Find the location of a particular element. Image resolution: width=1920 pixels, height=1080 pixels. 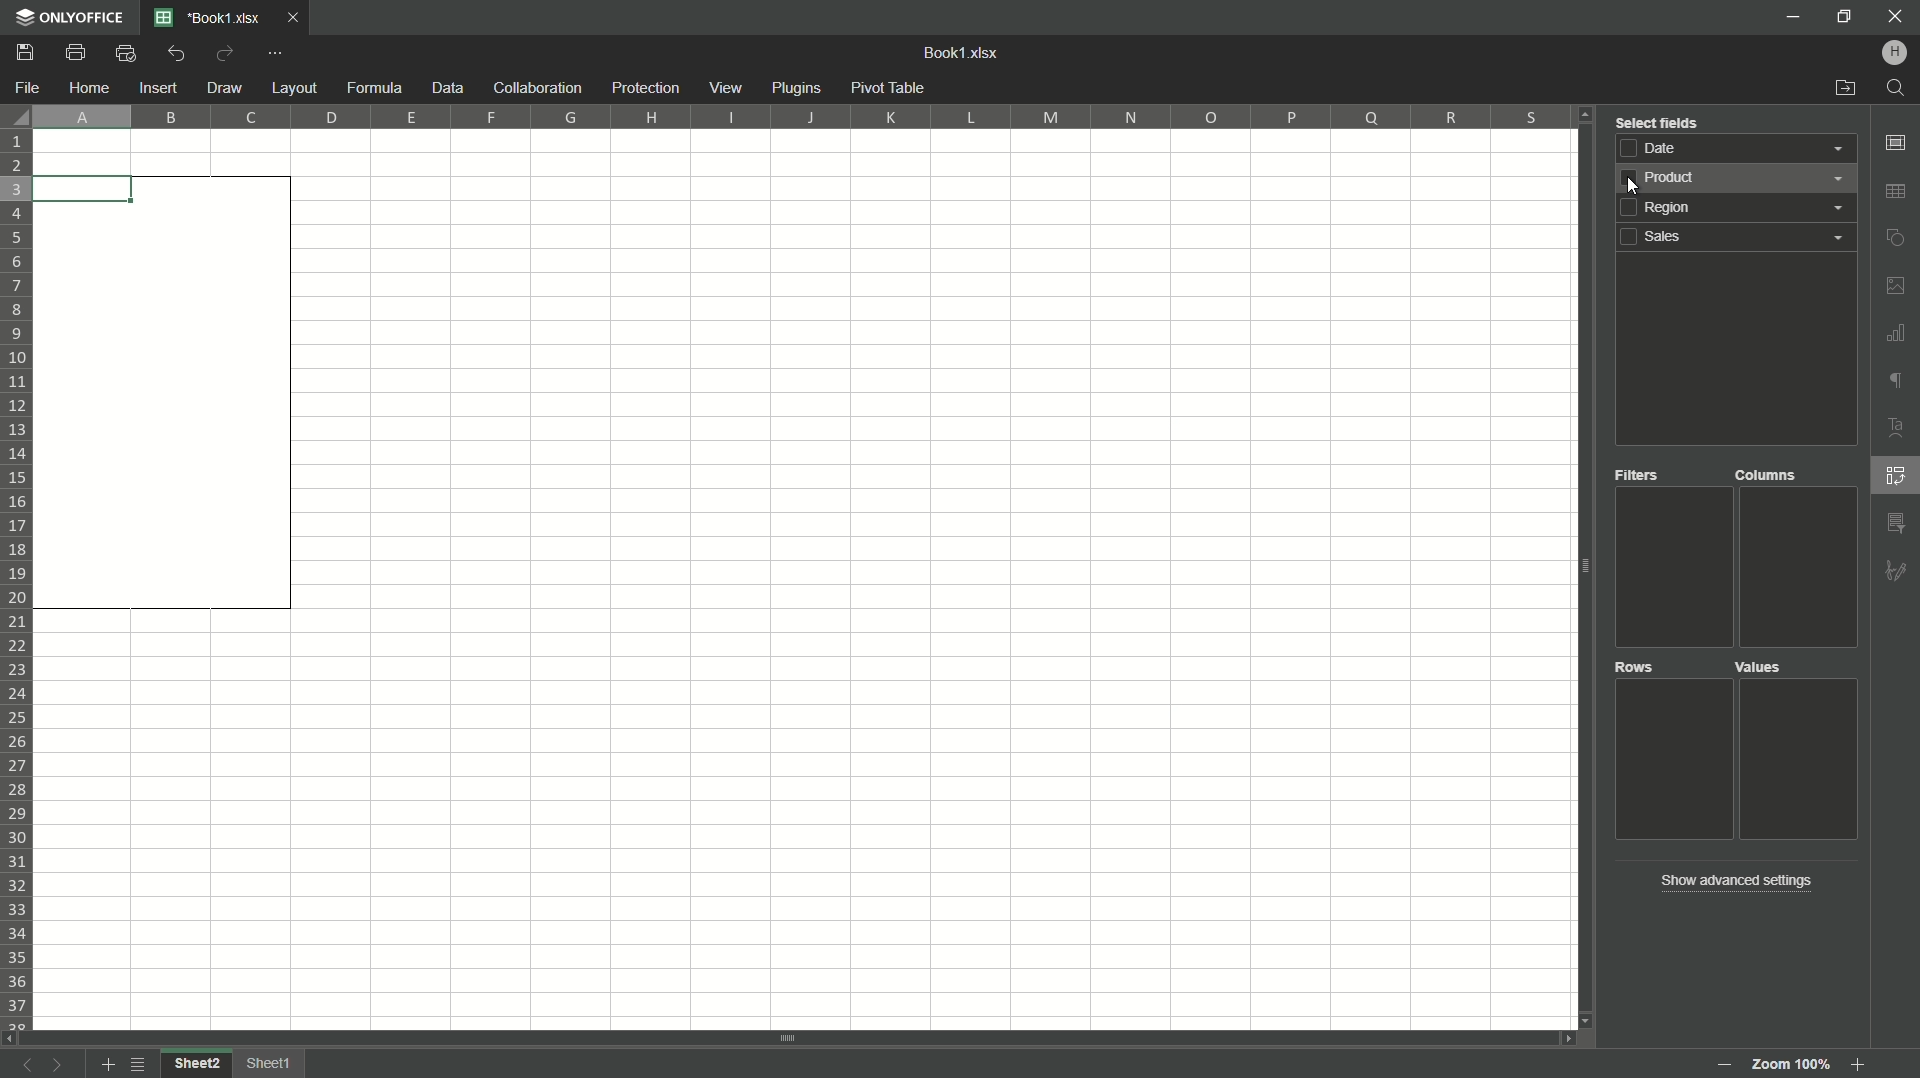

insert table is located at coordinates (1898, 192).